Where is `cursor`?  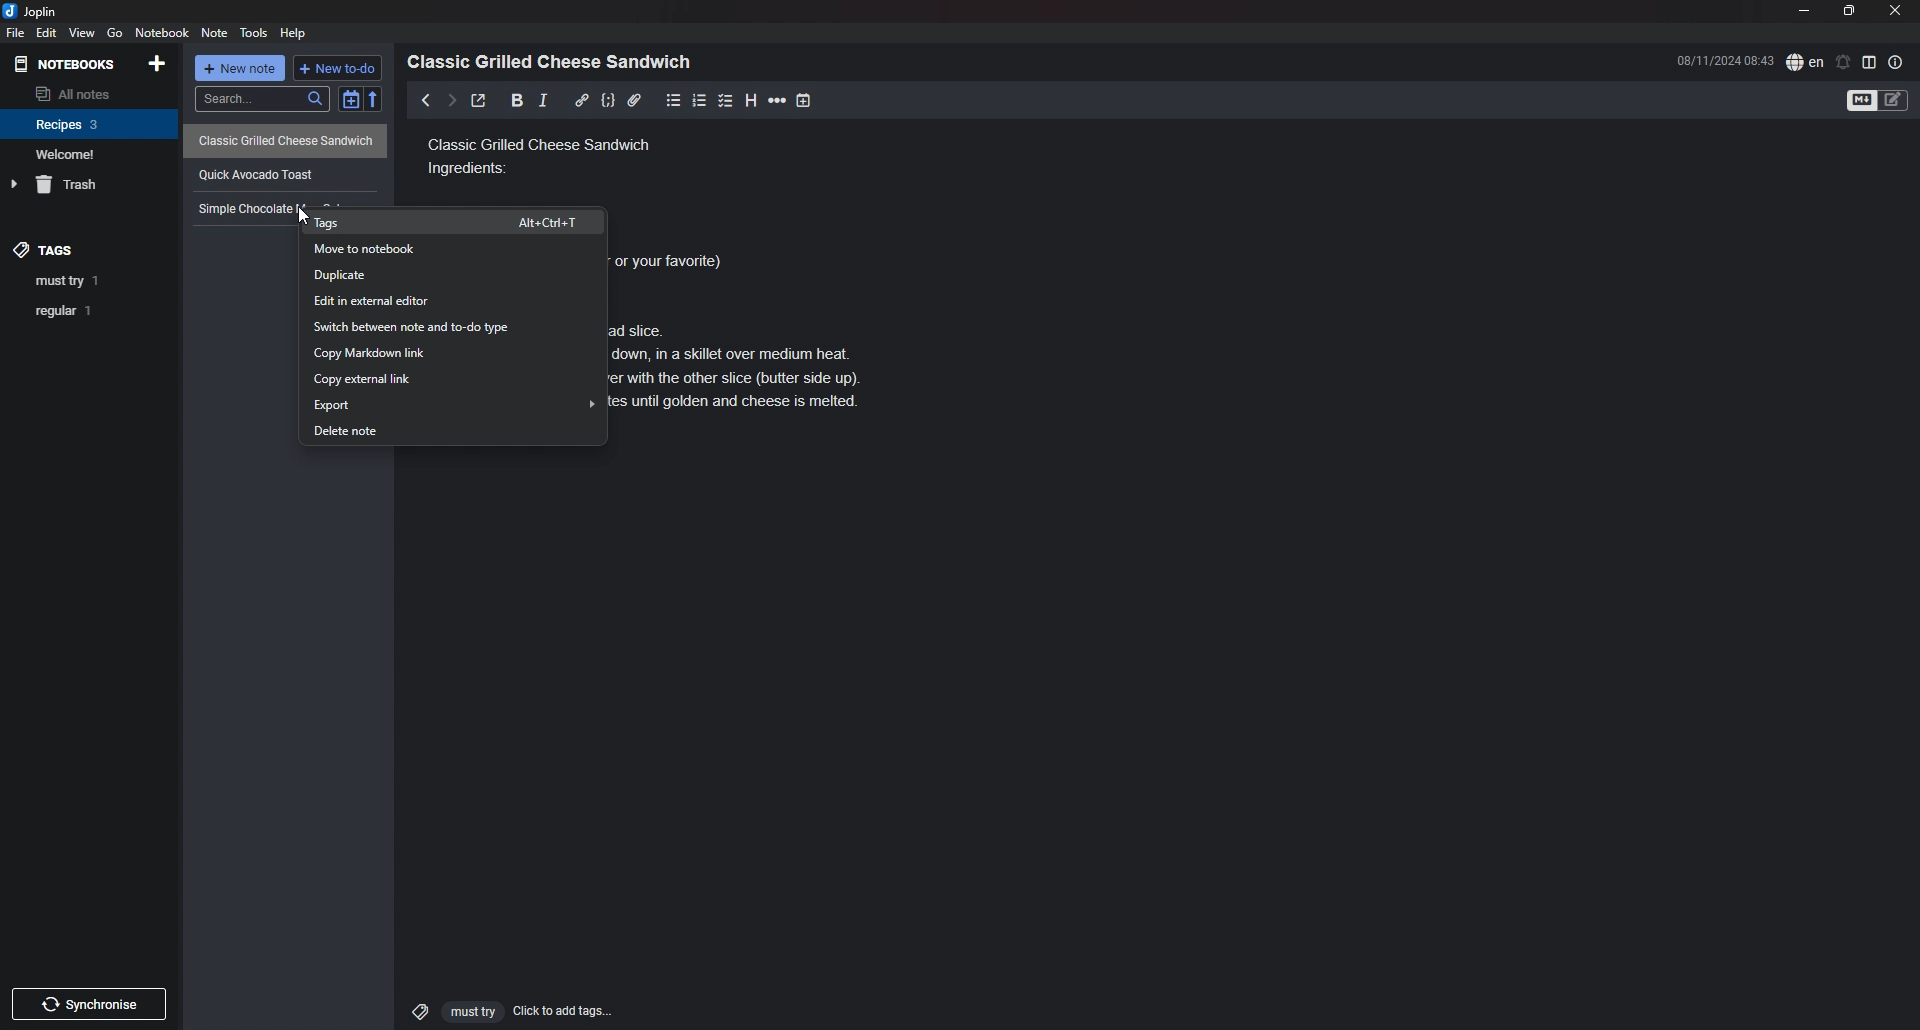
cursor is located at coordinates (304, 217).